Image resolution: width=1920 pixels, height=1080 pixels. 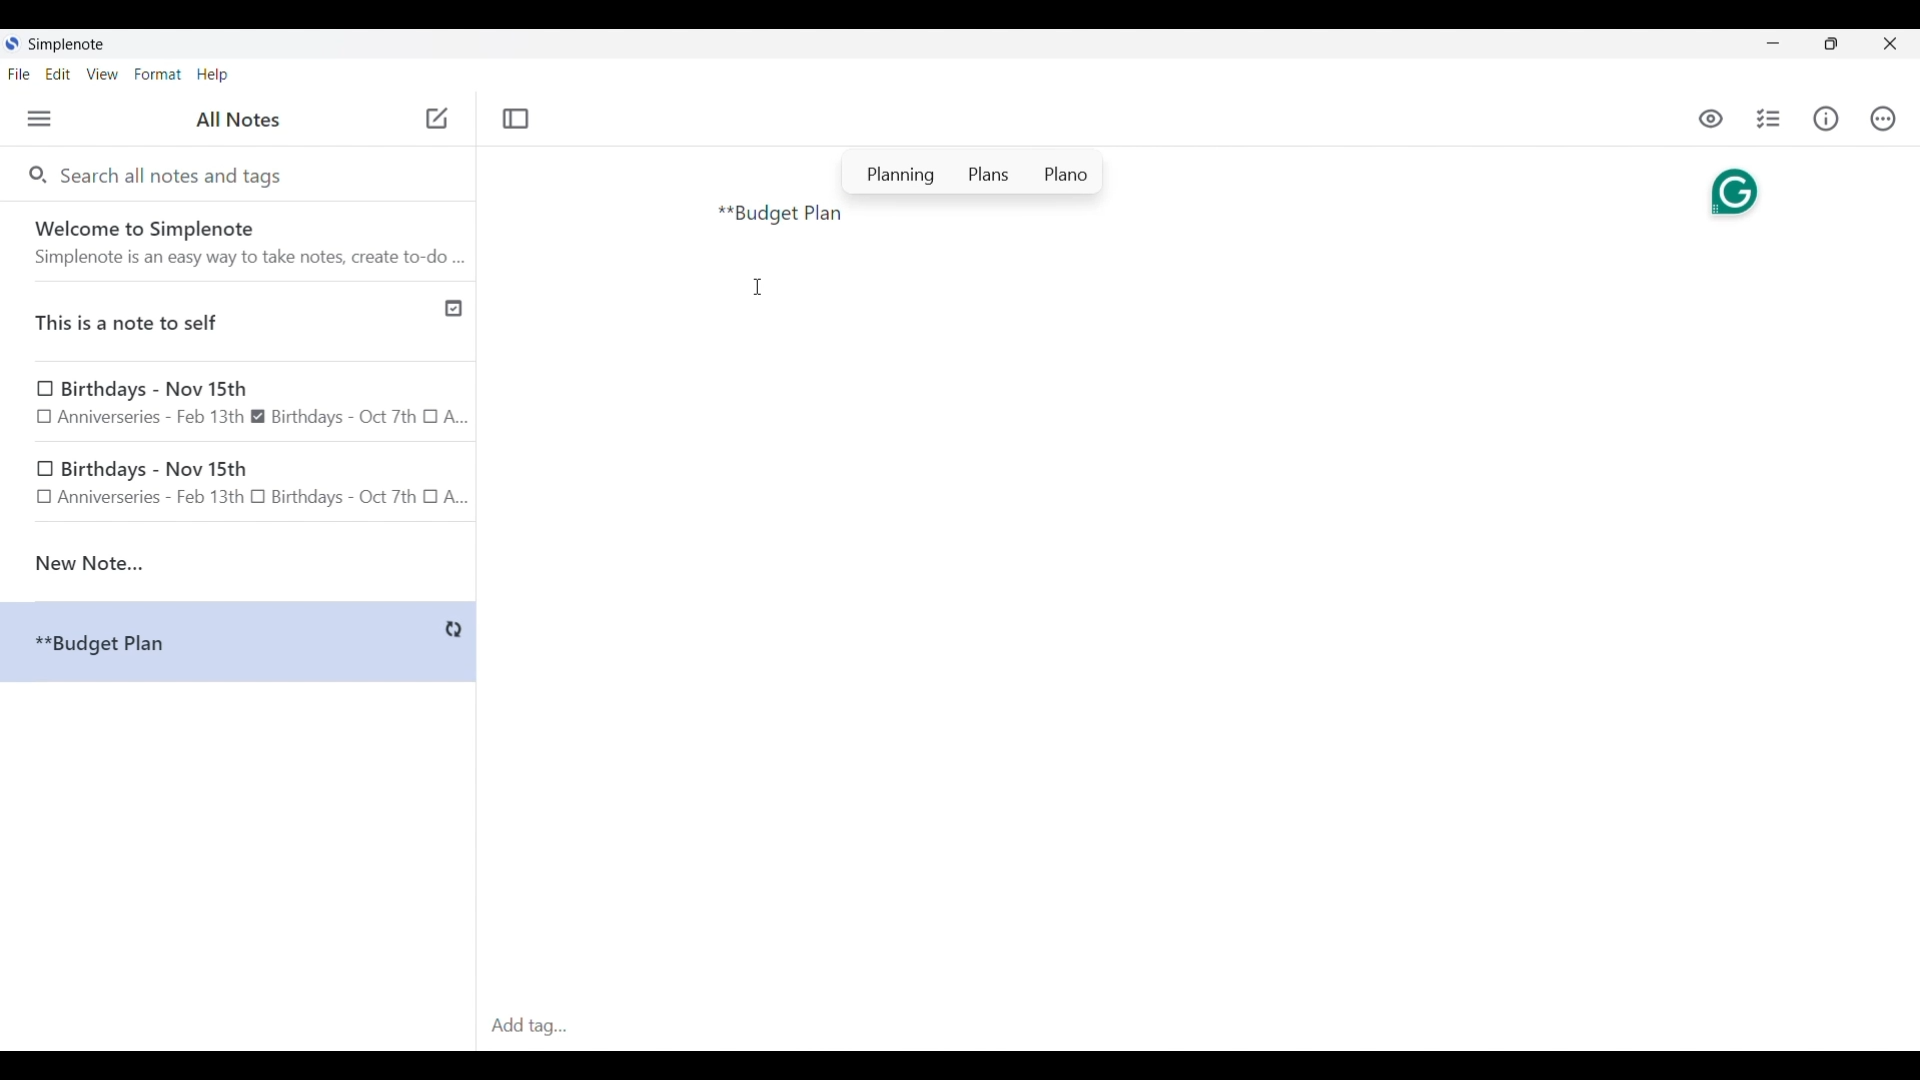 I want to click on Close interface, so click(x=1890, y=43).